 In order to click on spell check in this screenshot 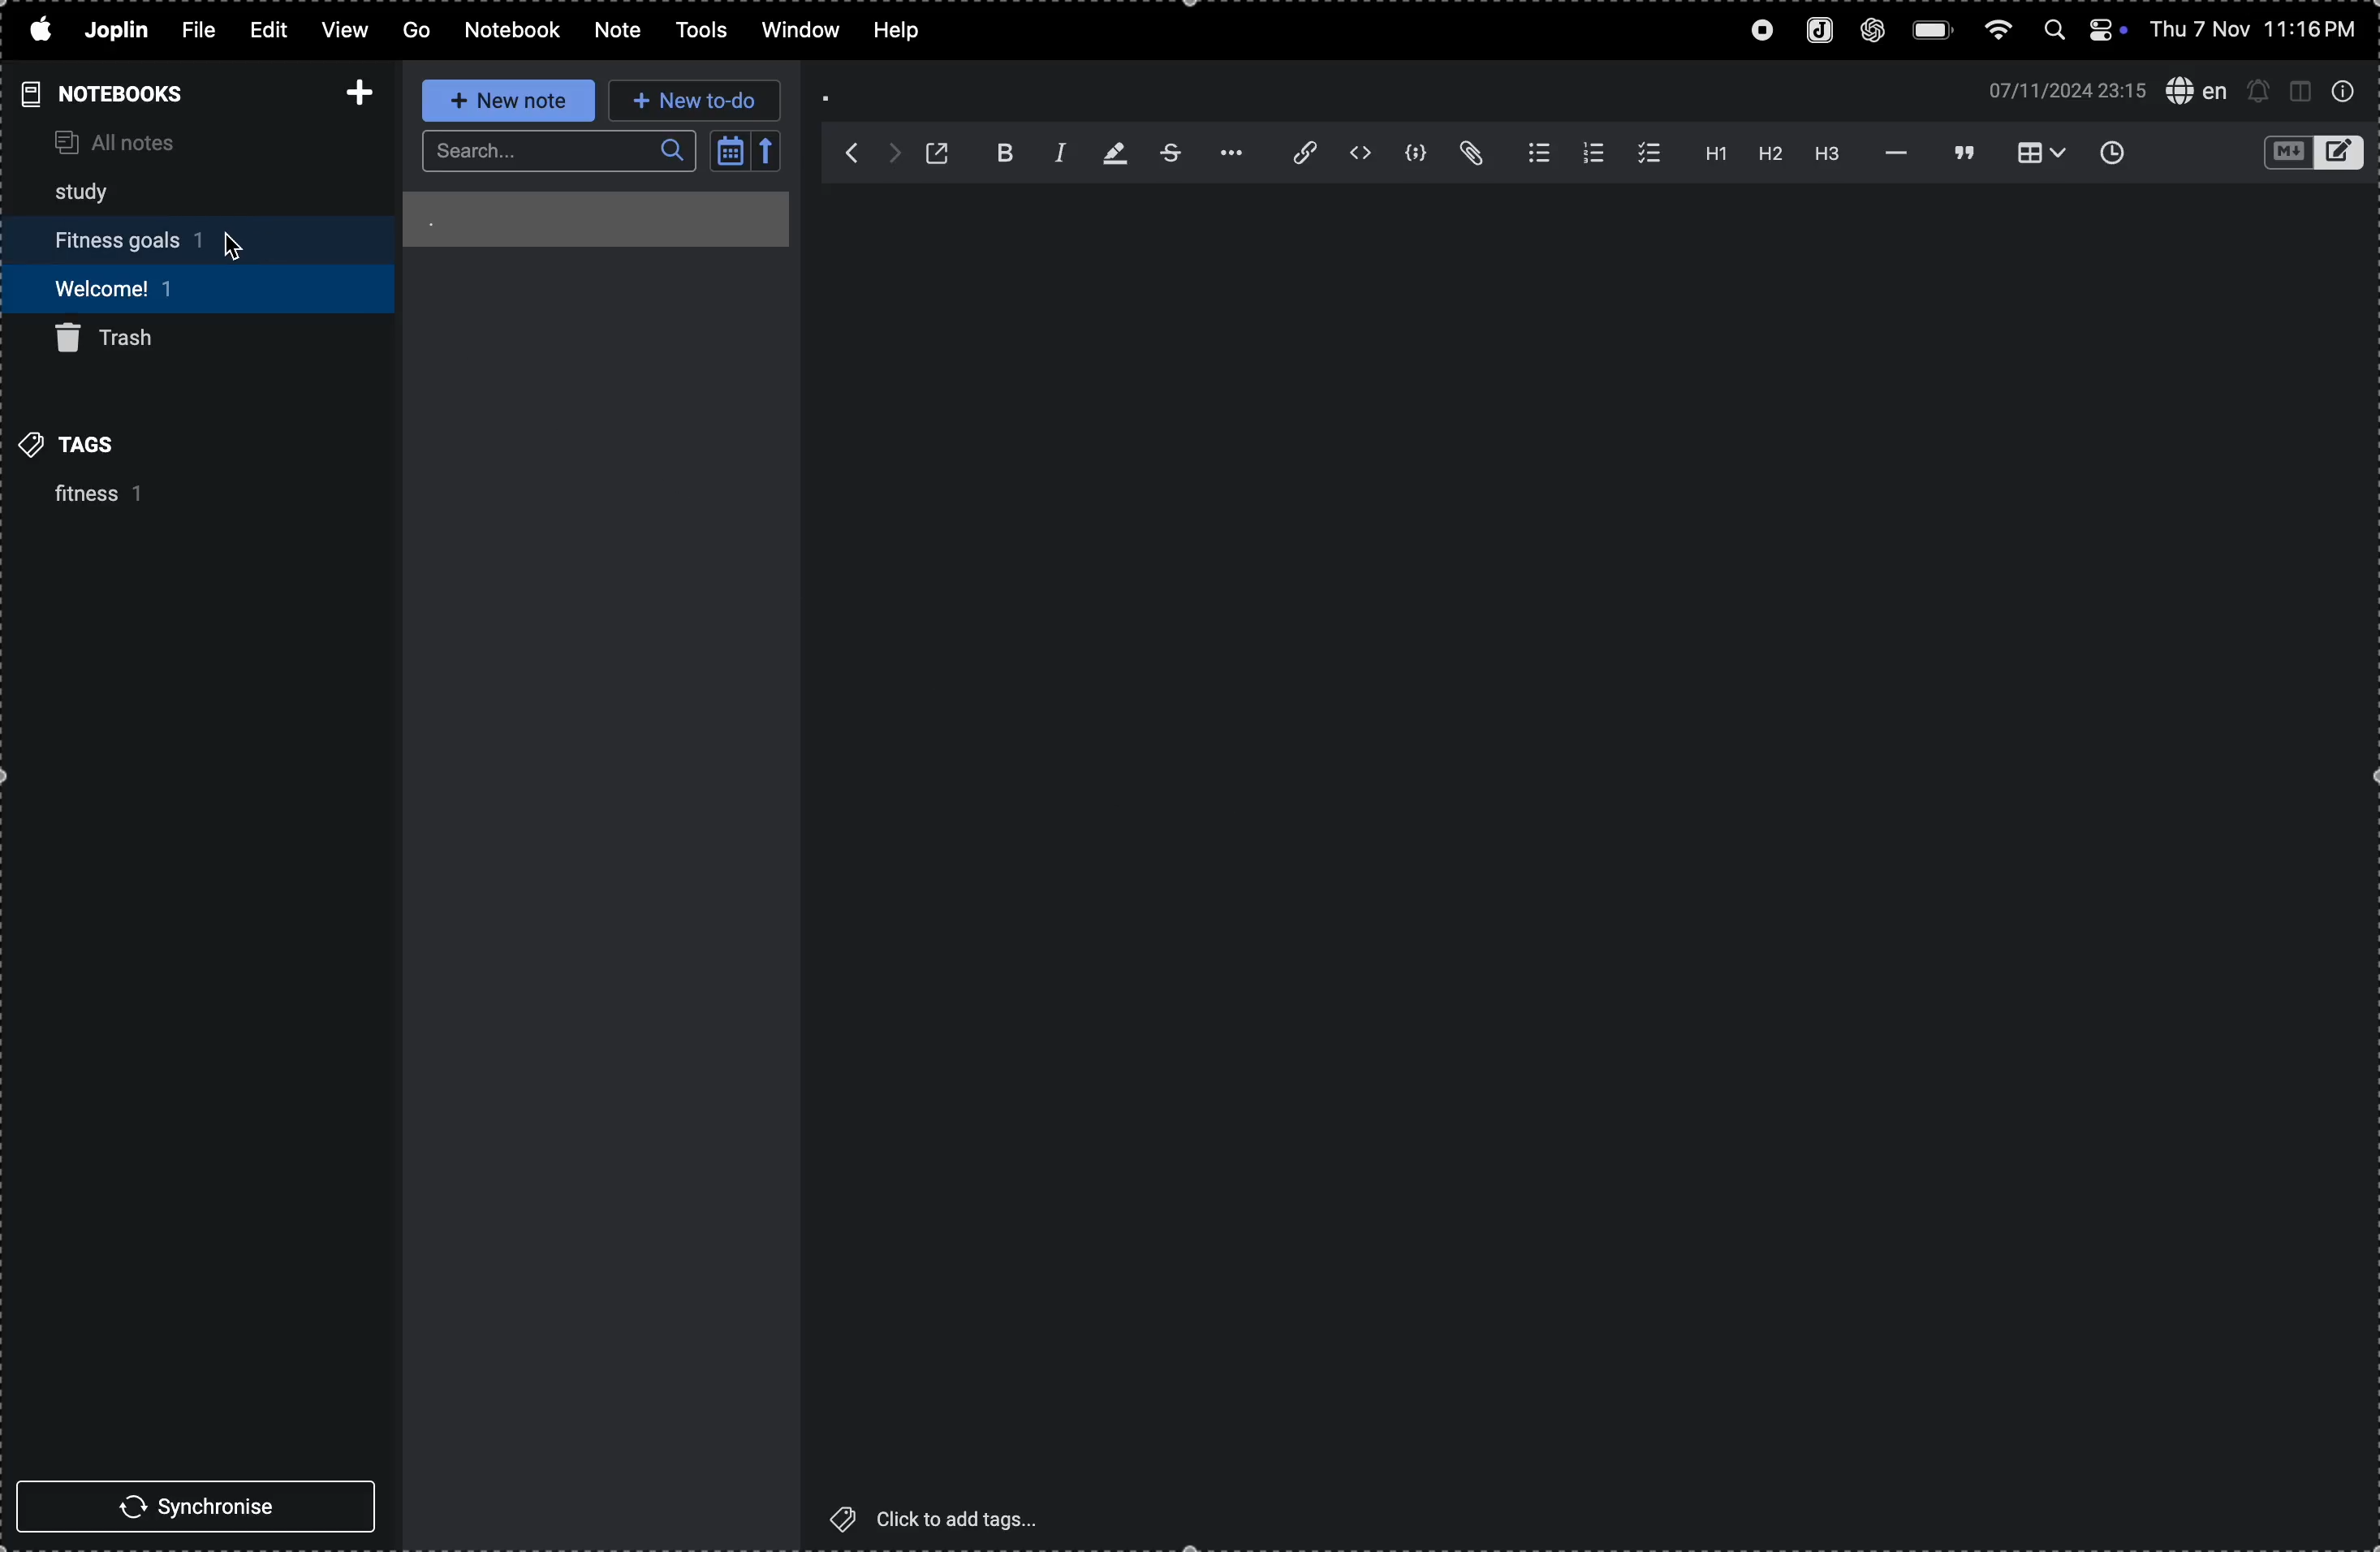, I will do `click(2193, 92)`.